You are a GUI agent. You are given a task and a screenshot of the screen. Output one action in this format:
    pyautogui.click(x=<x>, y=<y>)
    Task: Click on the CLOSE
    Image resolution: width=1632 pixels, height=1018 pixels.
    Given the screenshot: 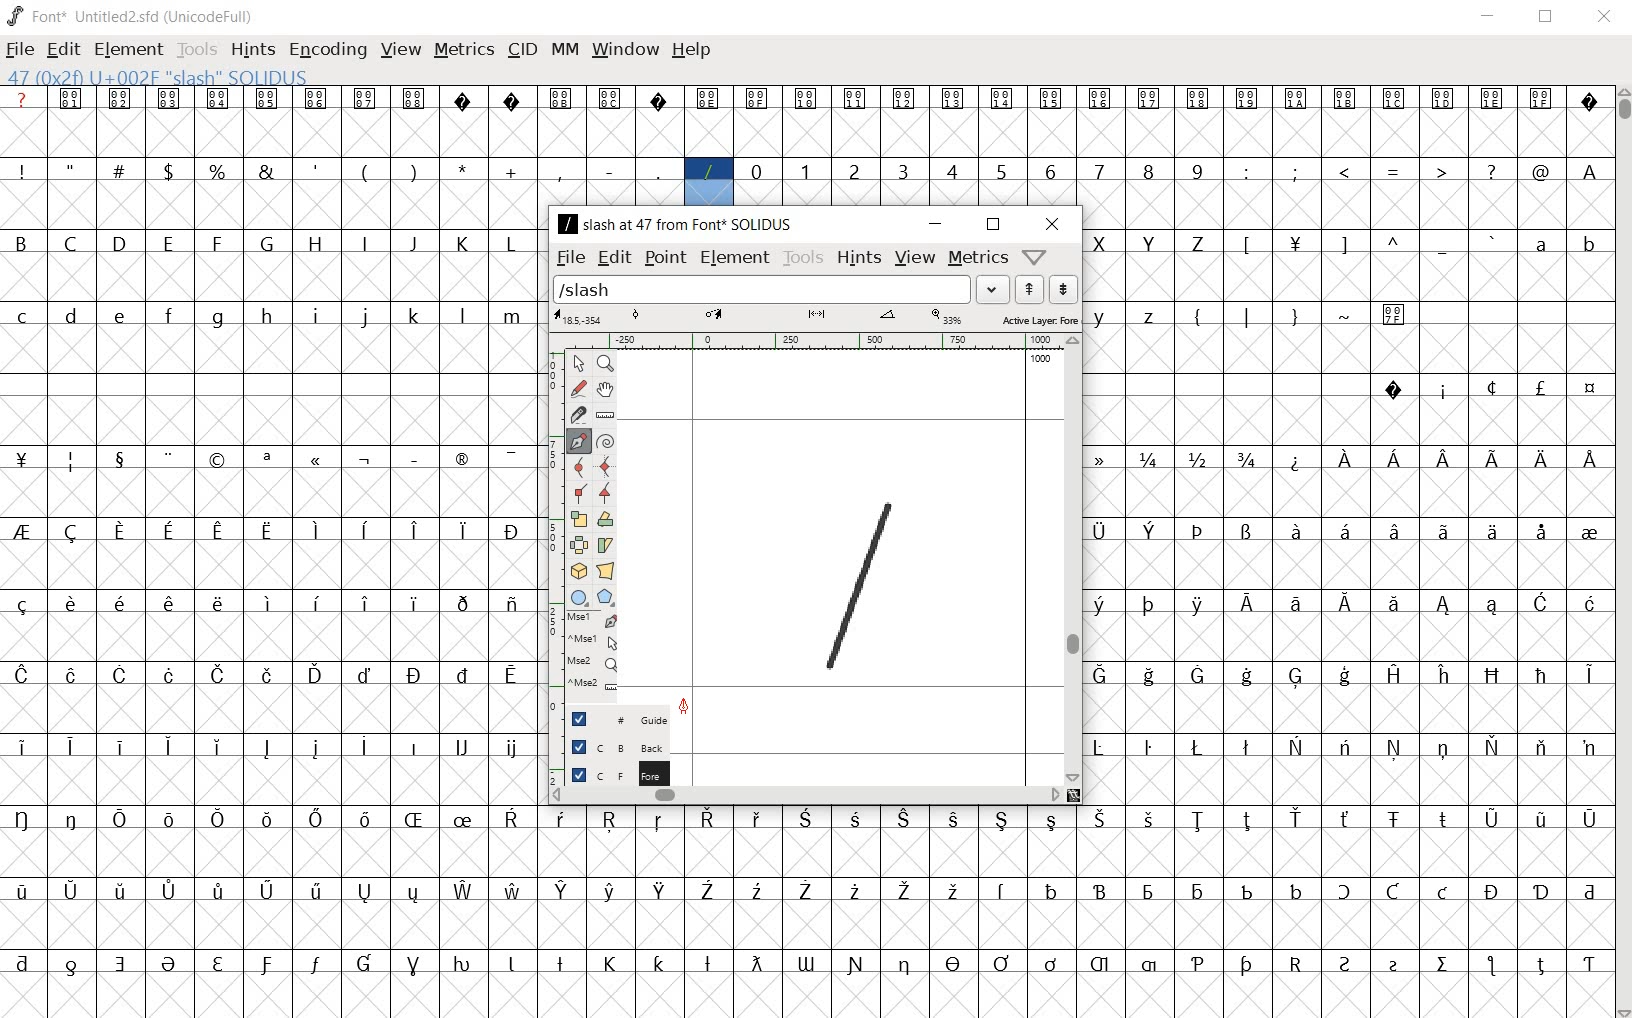 What is the action you would take?
    pyautogui.click(x=1603, y=17)
    